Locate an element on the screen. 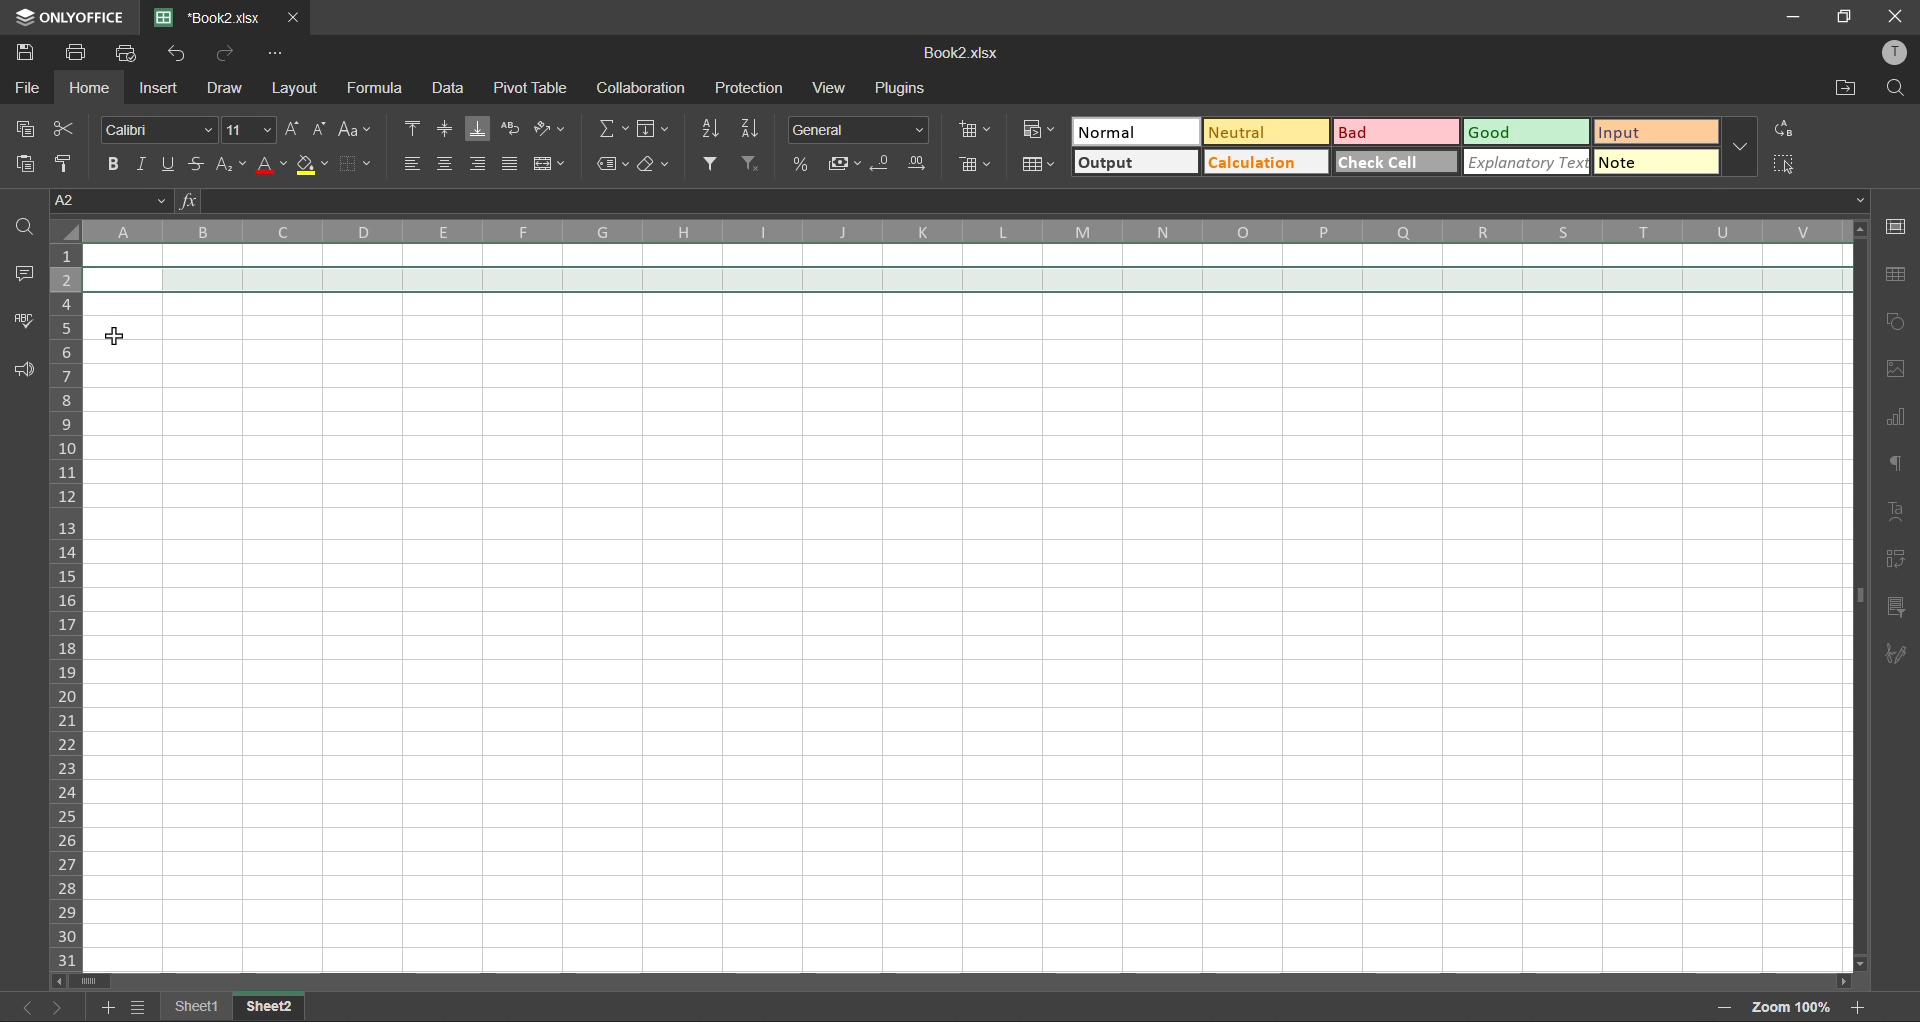 Image resolution: width=1920 pixels, height=1022 pixels. number format is located at coordinates (863, 130).